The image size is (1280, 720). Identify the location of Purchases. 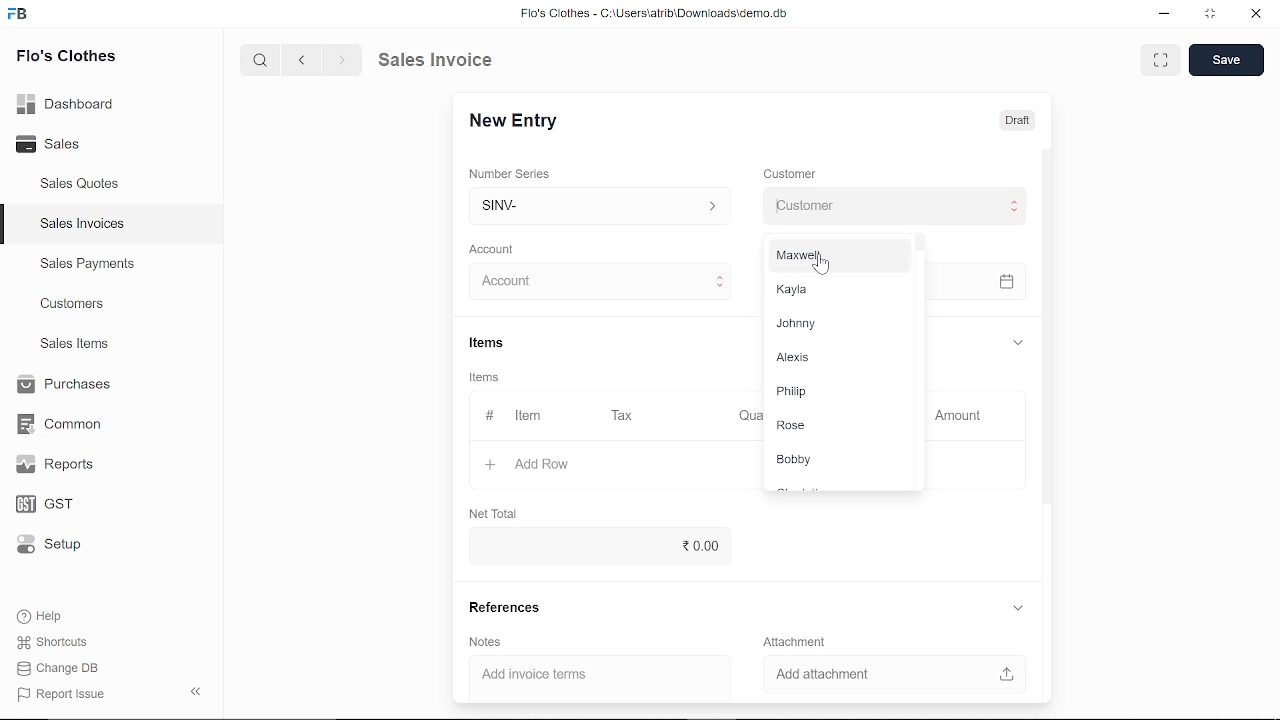
(67, 386).